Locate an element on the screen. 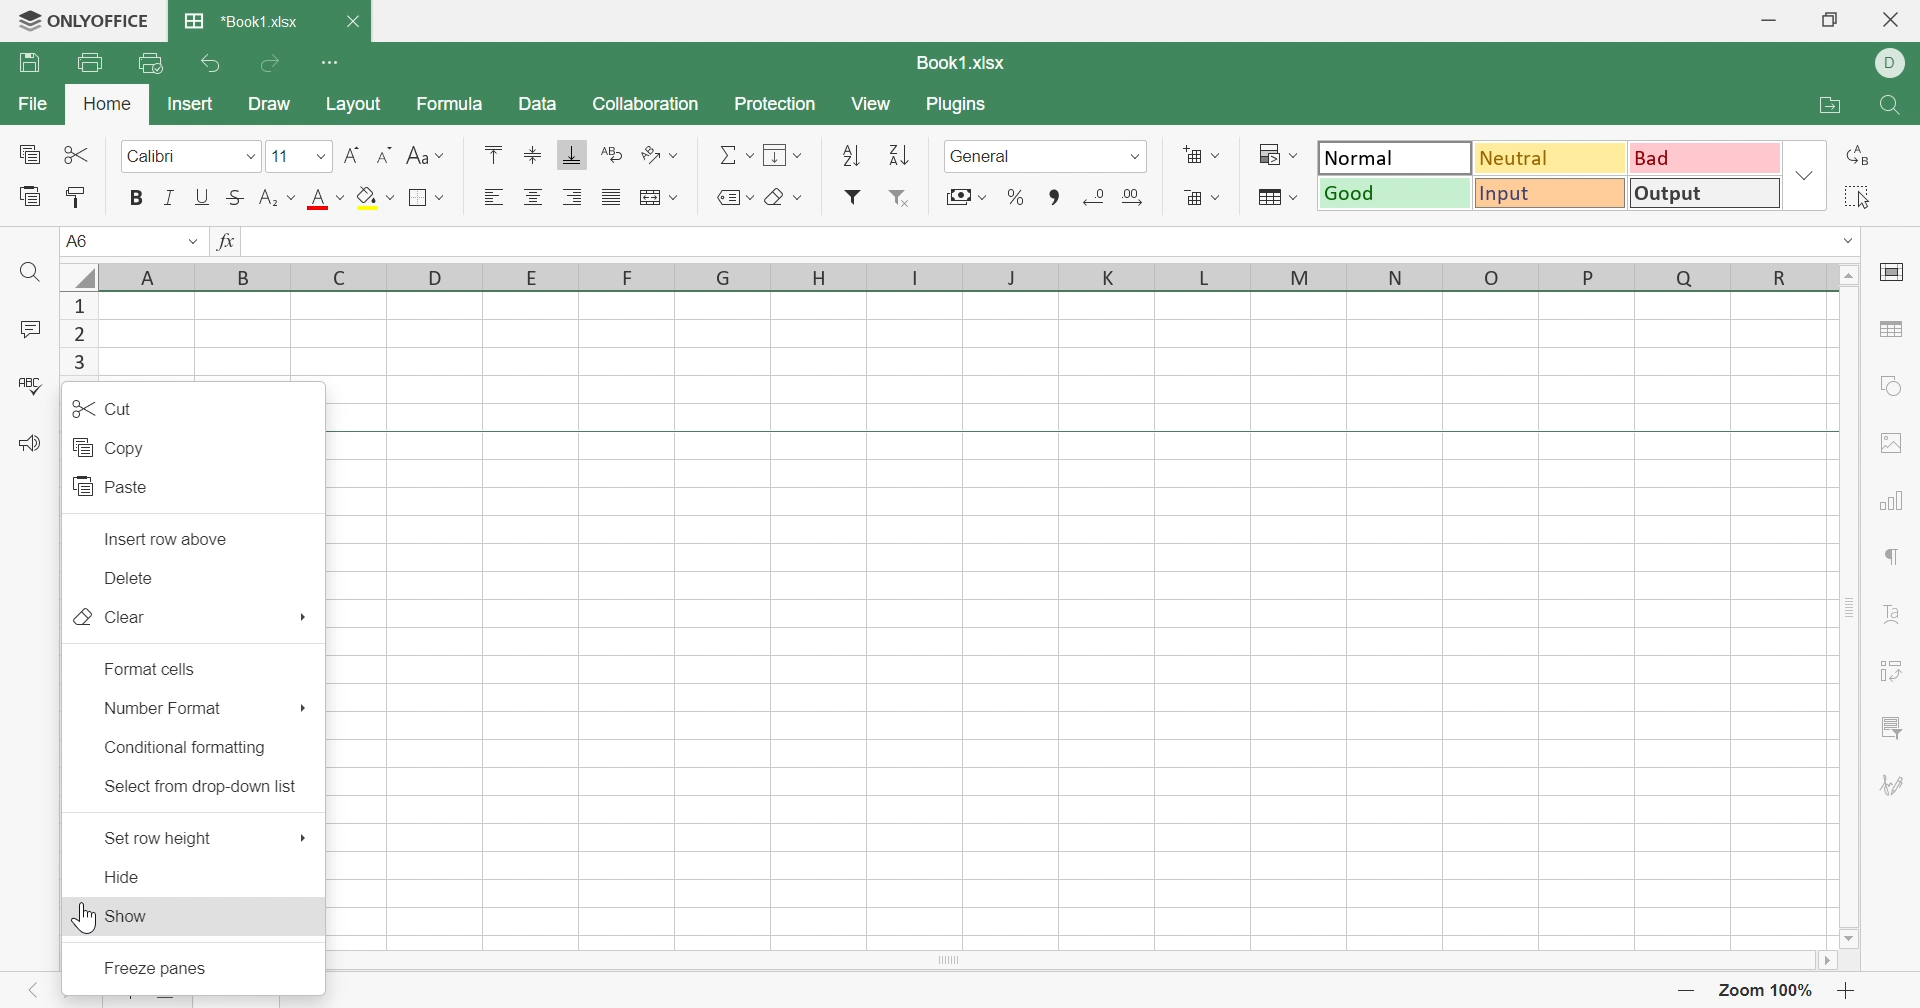 The height and width of the screenshot is (1008, 1920). Layout is located at coordinates (353, 101).